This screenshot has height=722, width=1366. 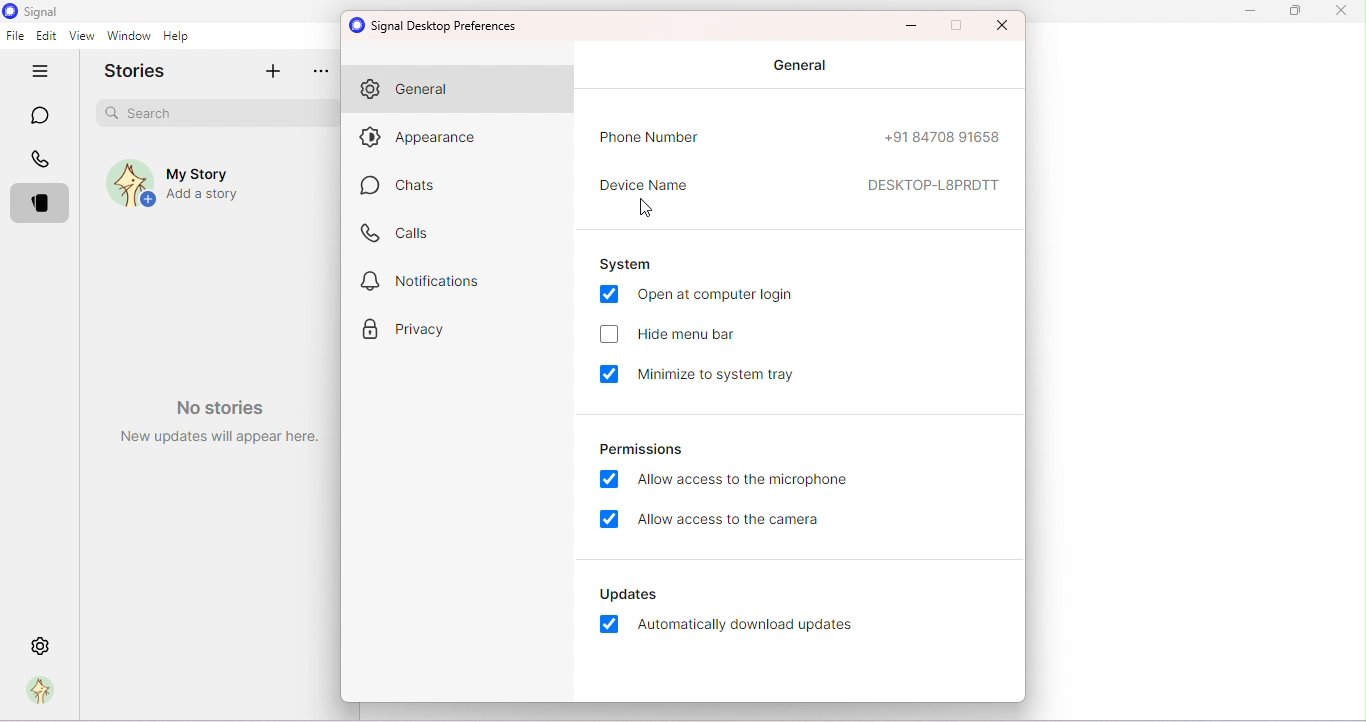 I want to click on Hide menu bar, so click(x=678, y=334).